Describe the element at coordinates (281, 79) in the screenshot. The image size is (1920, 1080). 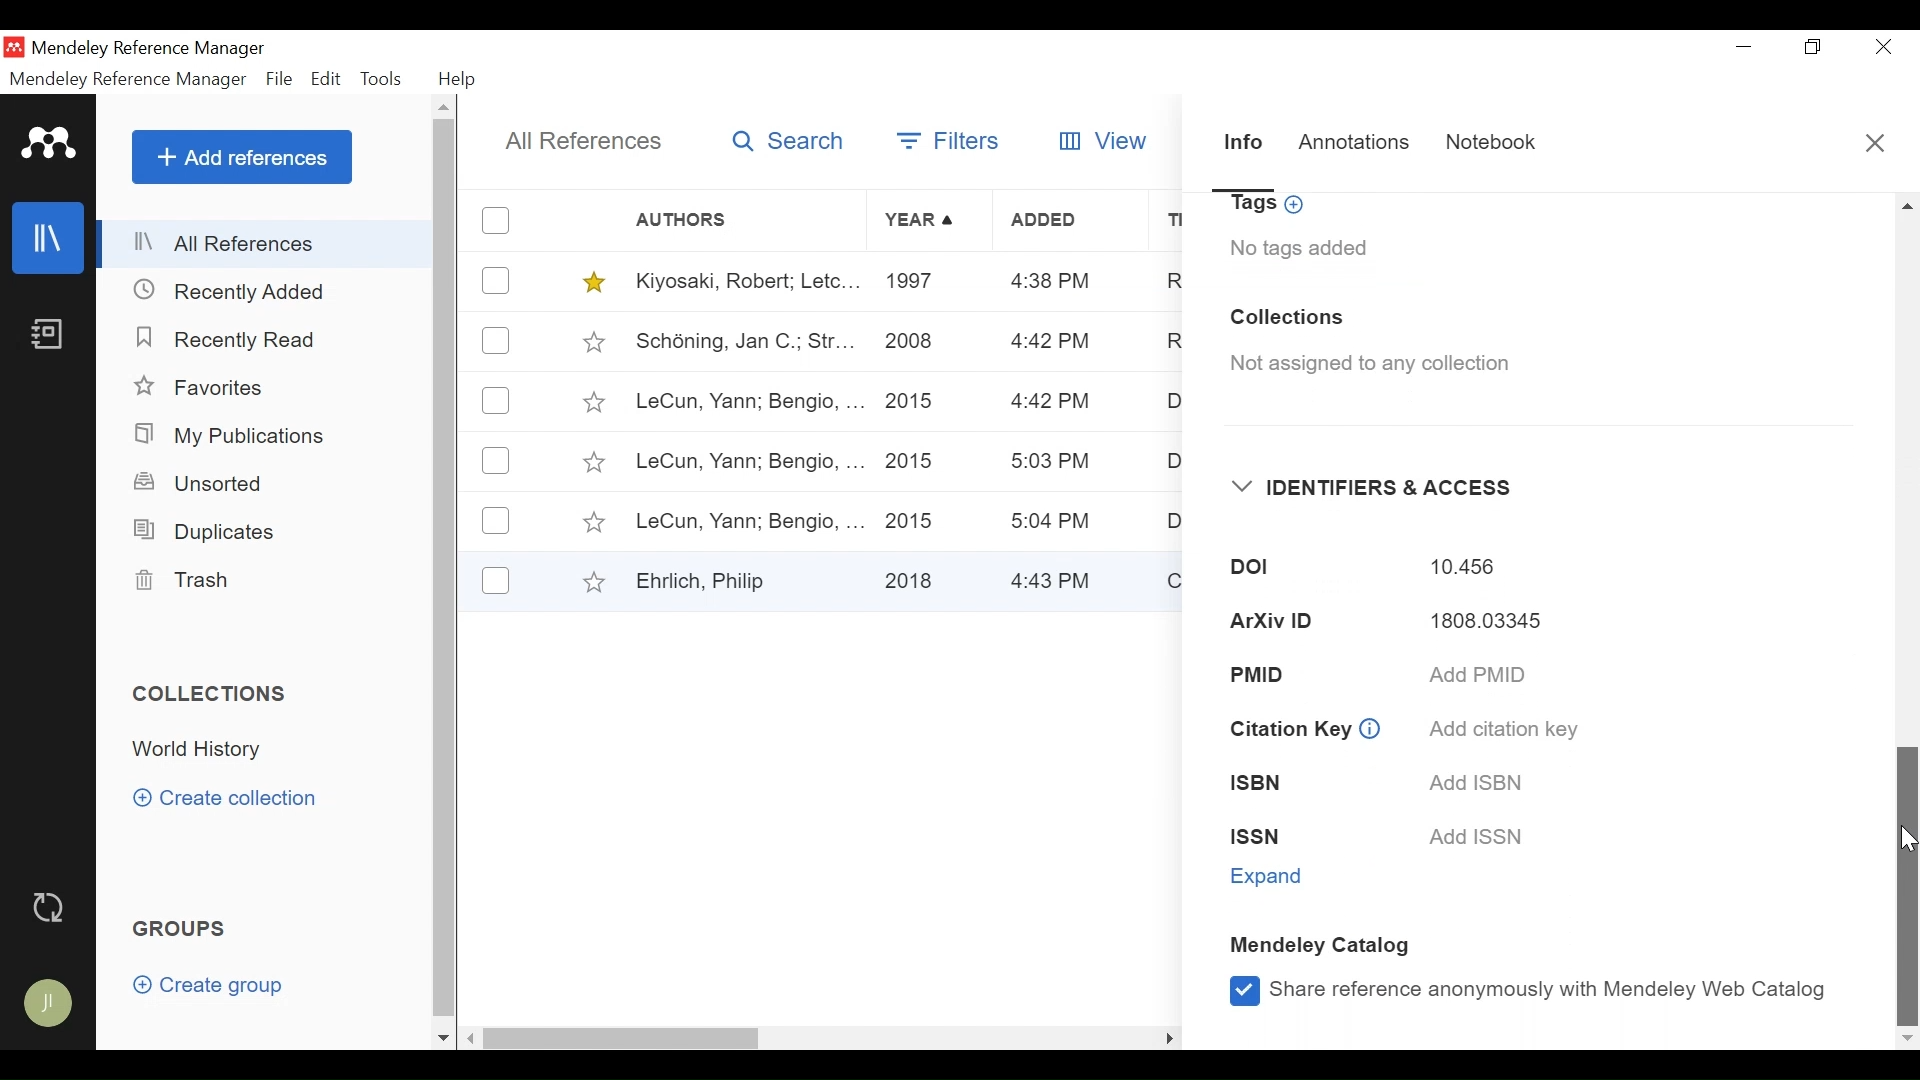
I see `File` at that location.